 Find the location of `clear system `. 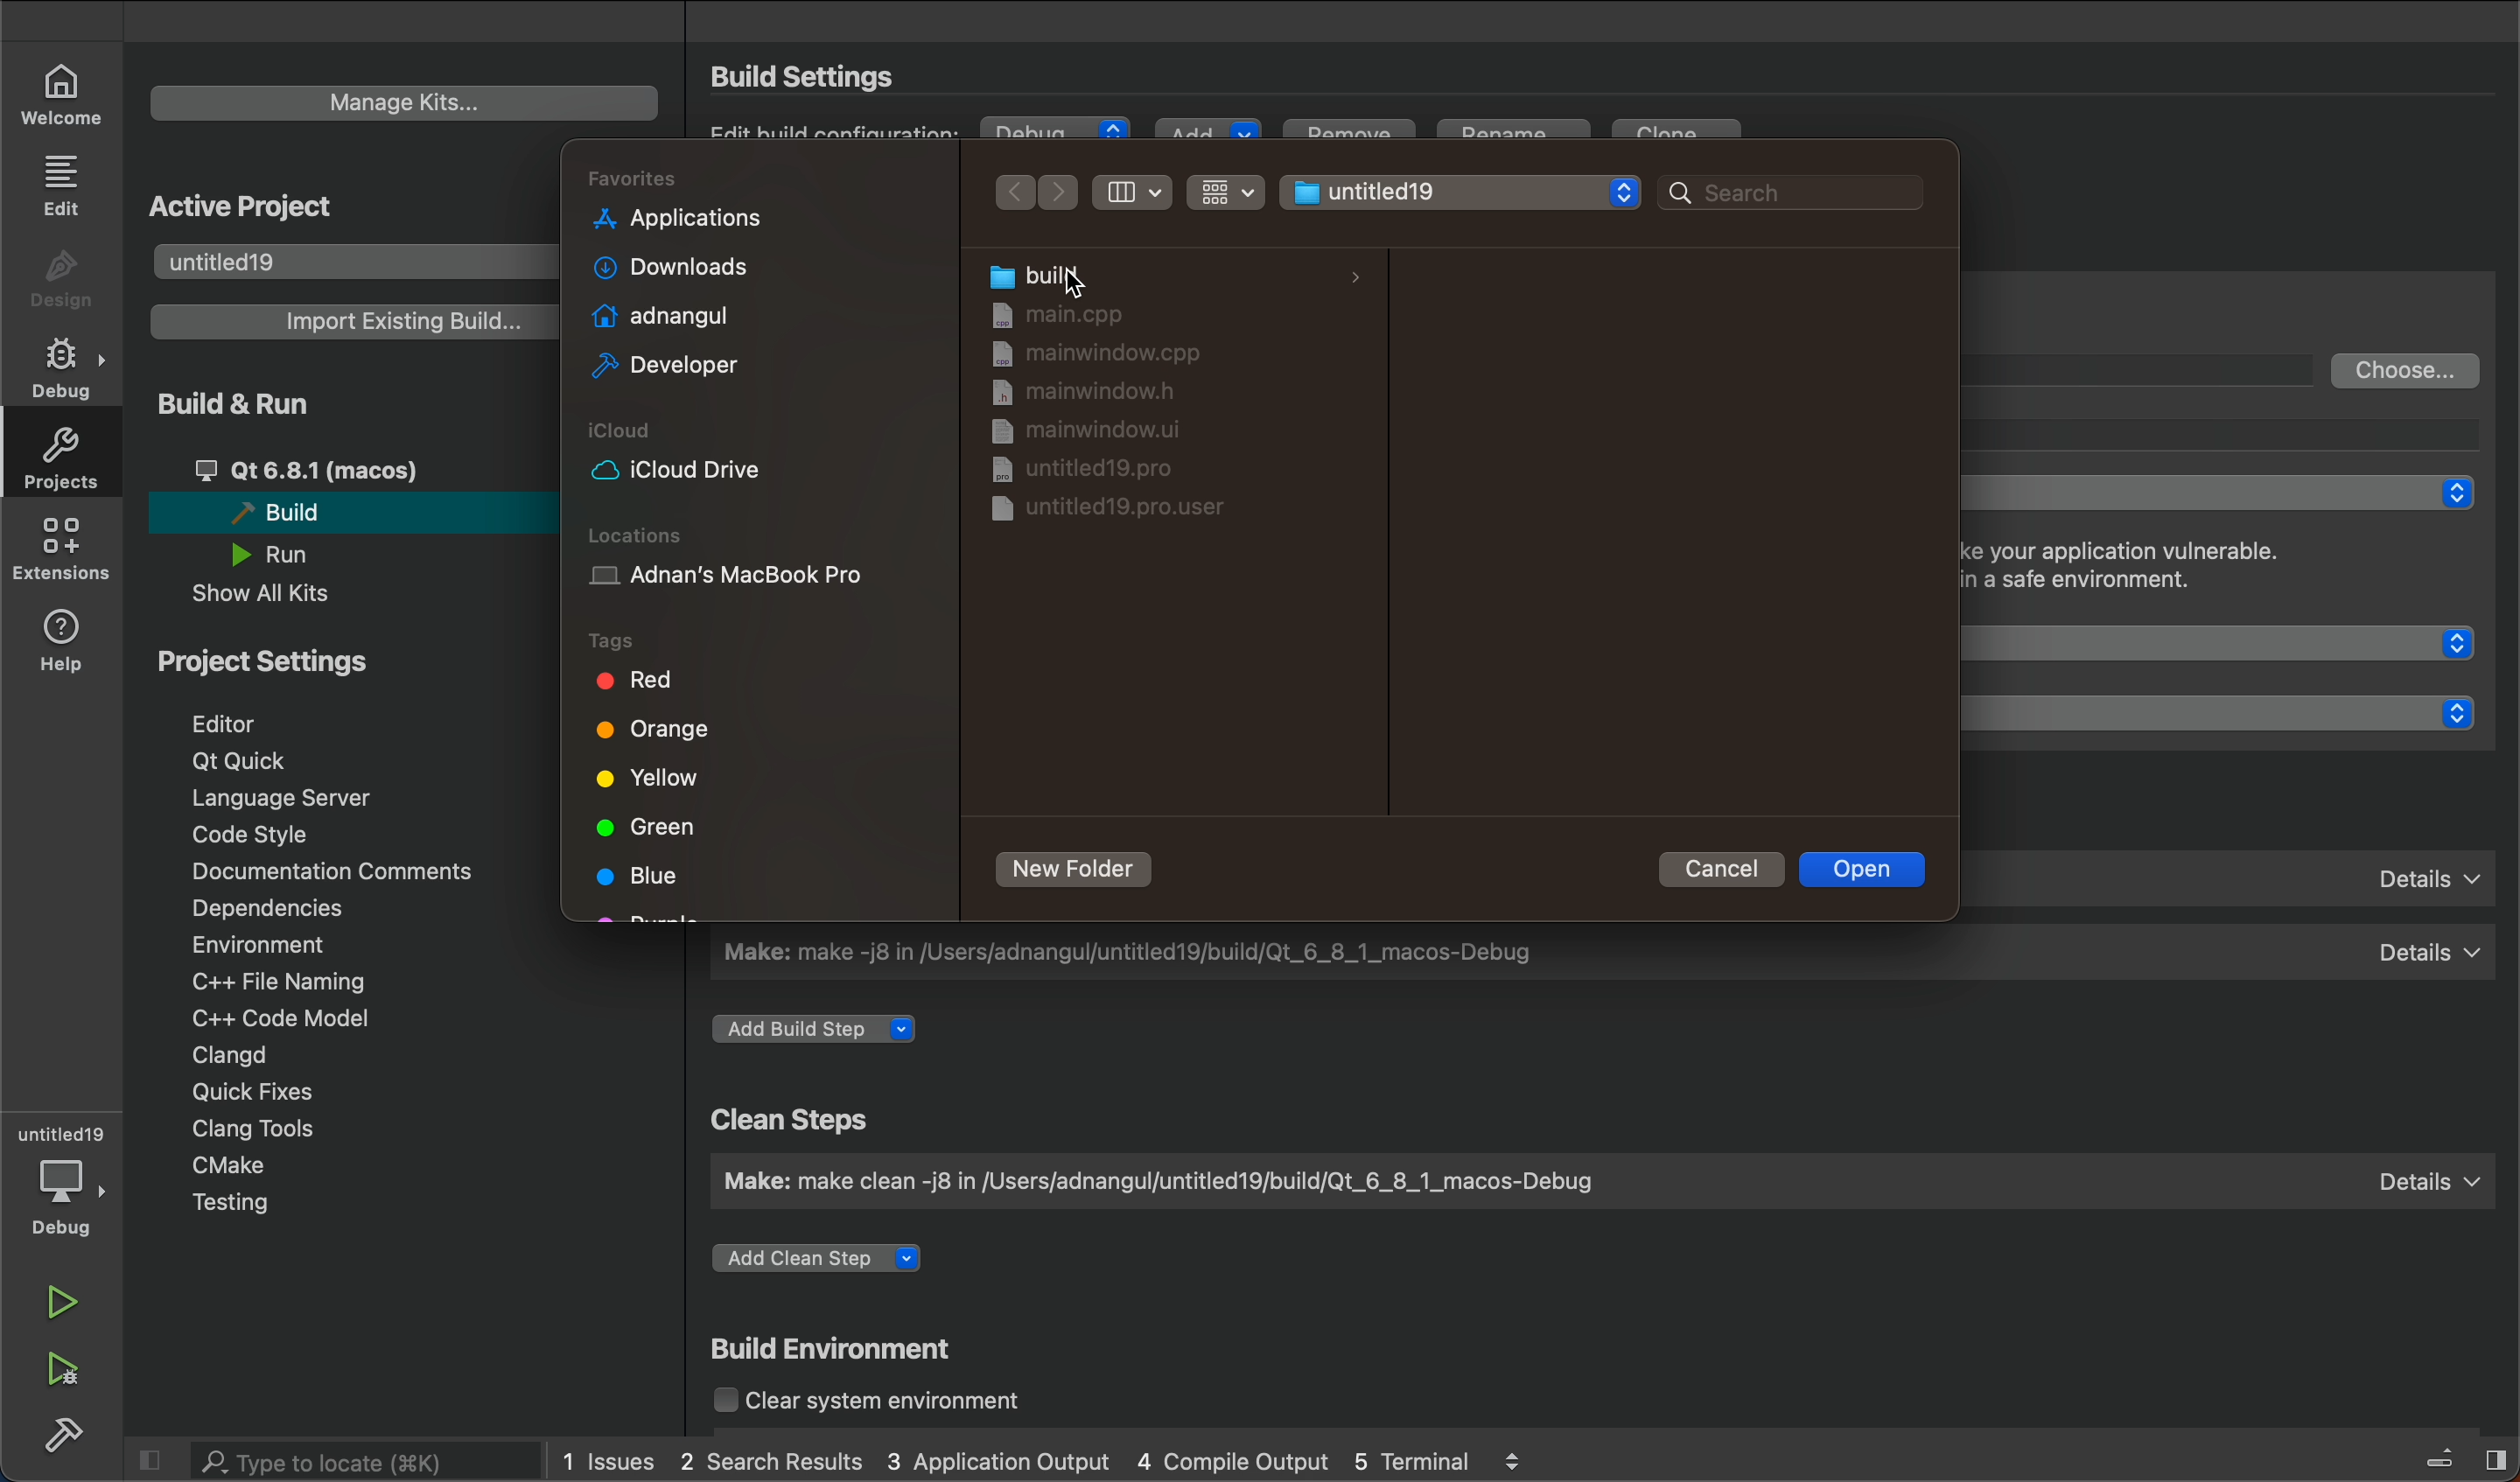

clear system  is located at coordinates (901, 1403).